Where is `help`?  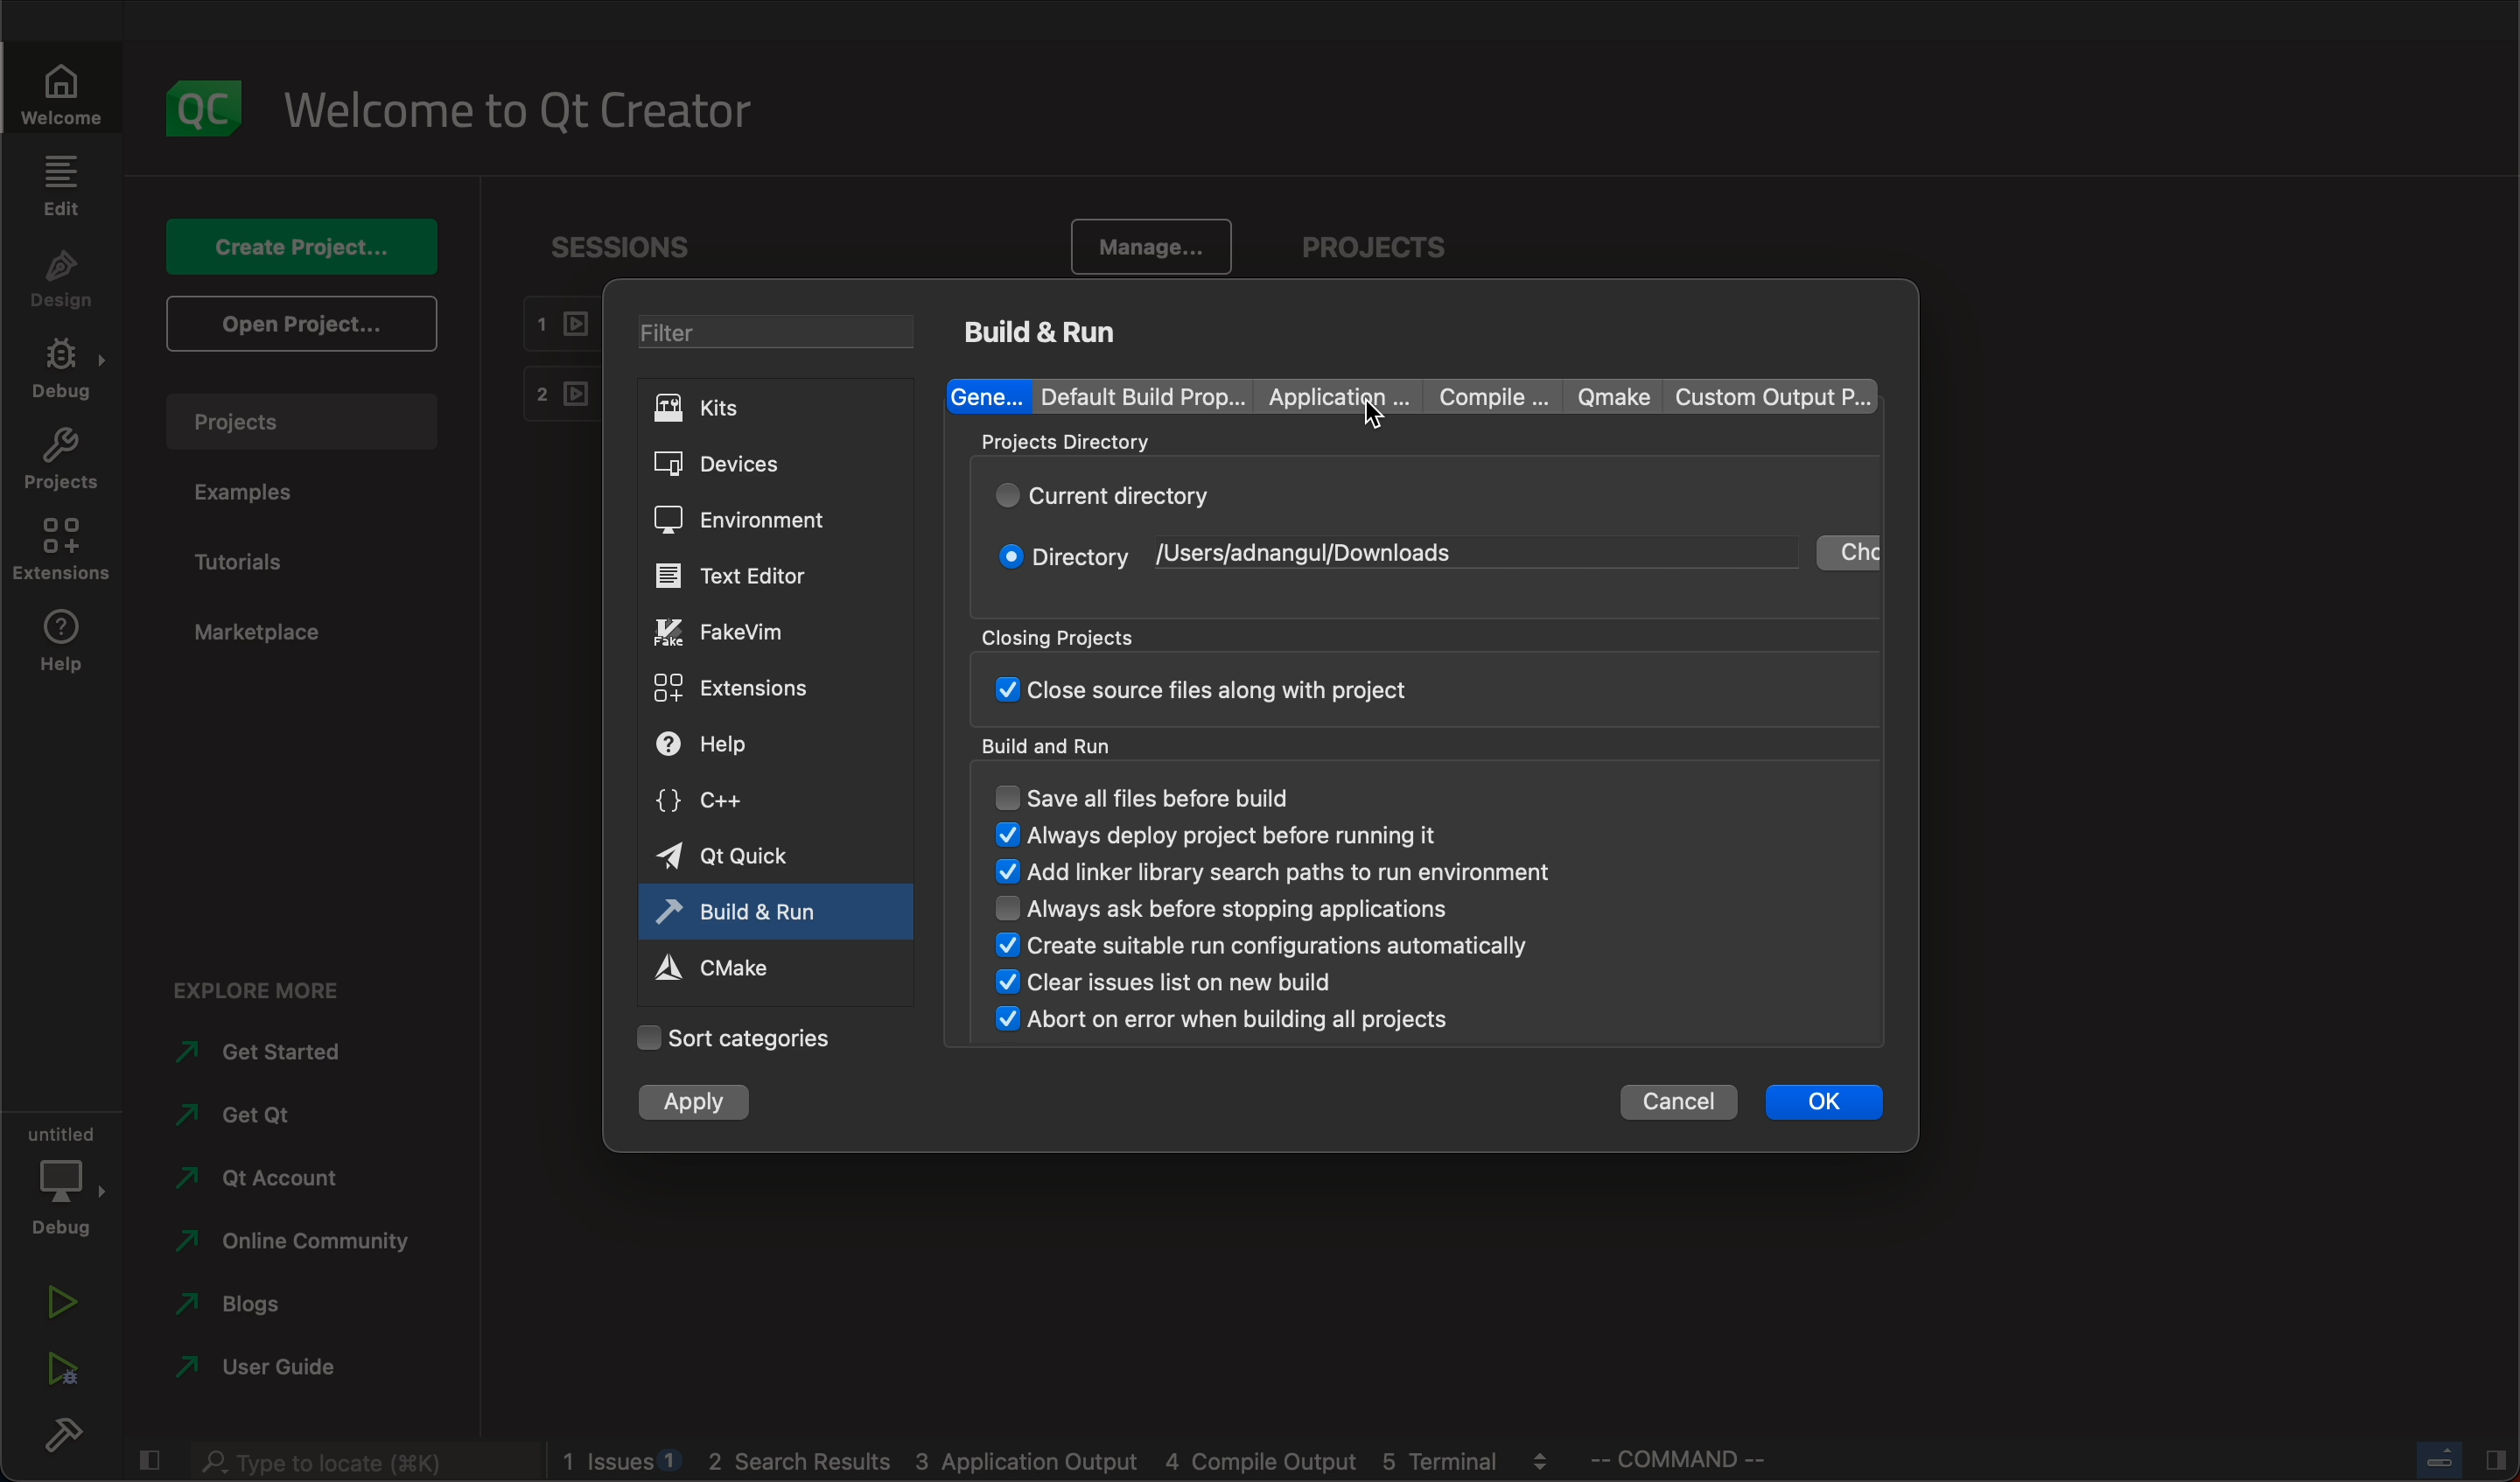
help is located at coordinates (755, 745).